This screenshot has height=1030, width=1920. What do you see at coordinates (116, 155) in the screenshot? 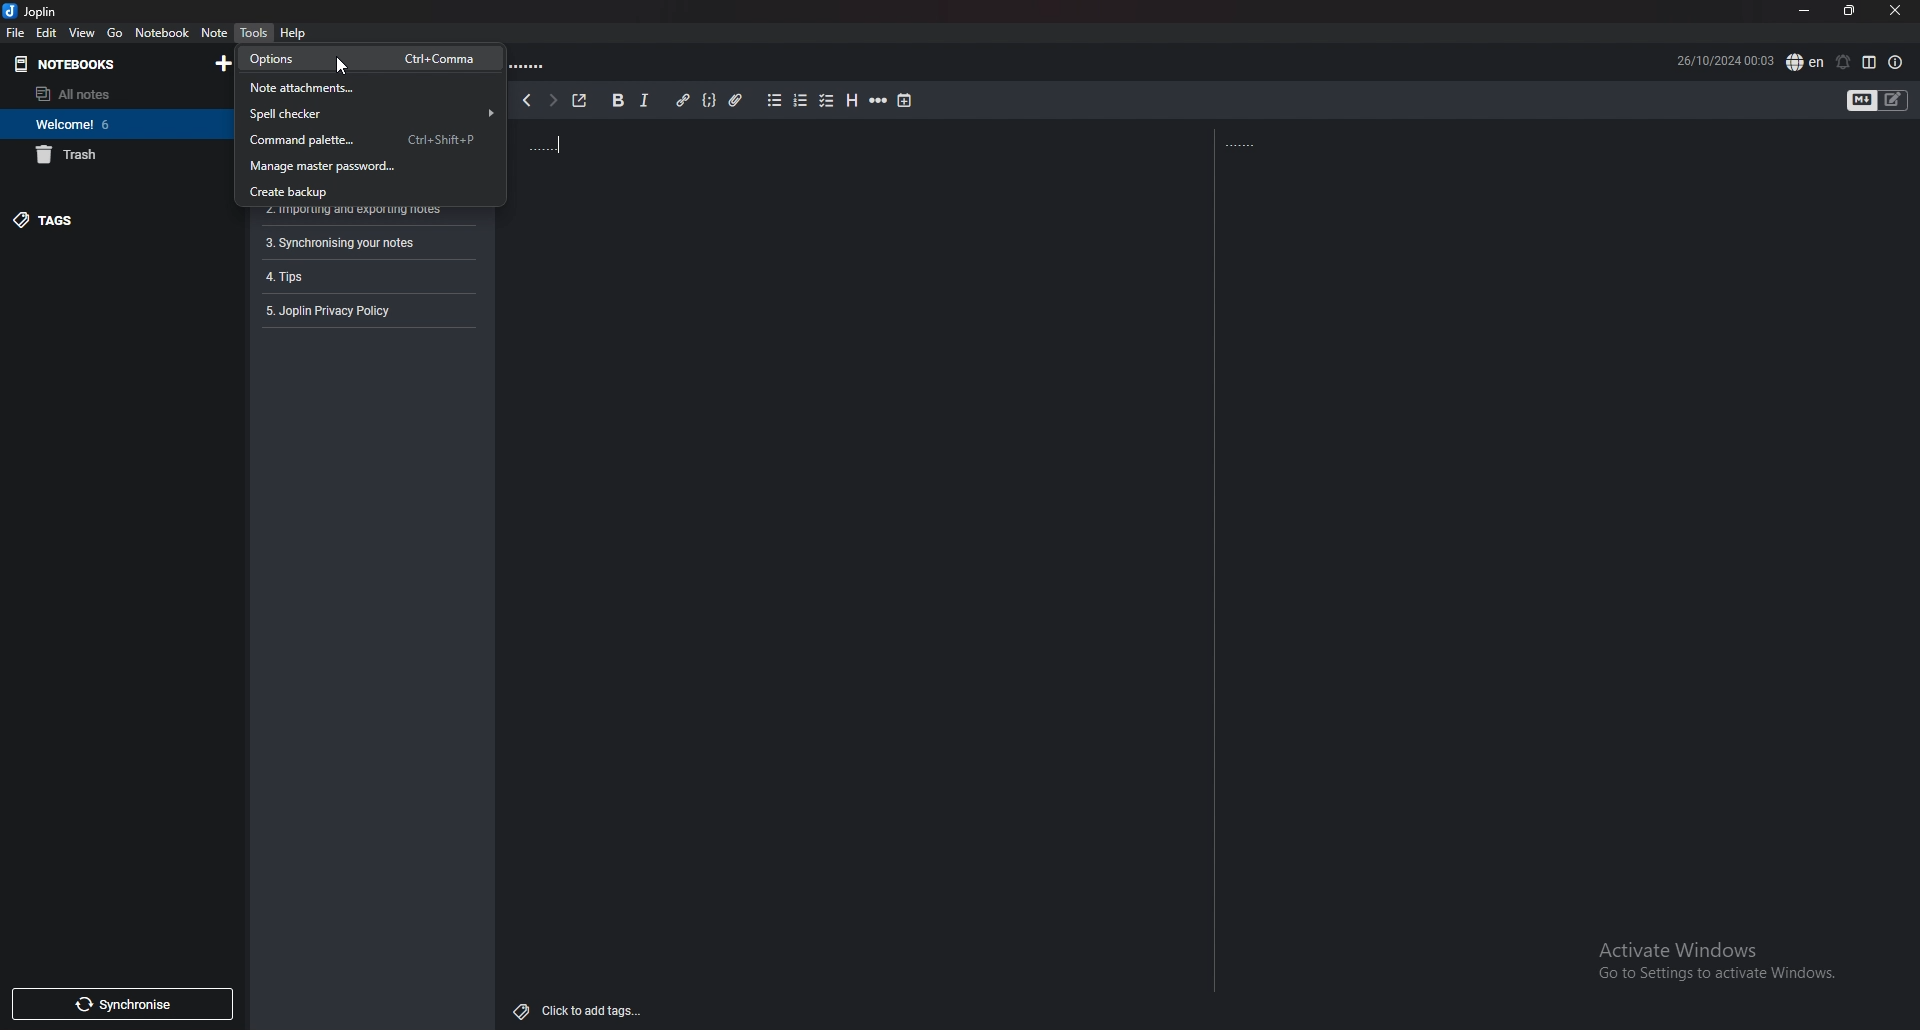
I see `trash` at bounding box center [116, 155].